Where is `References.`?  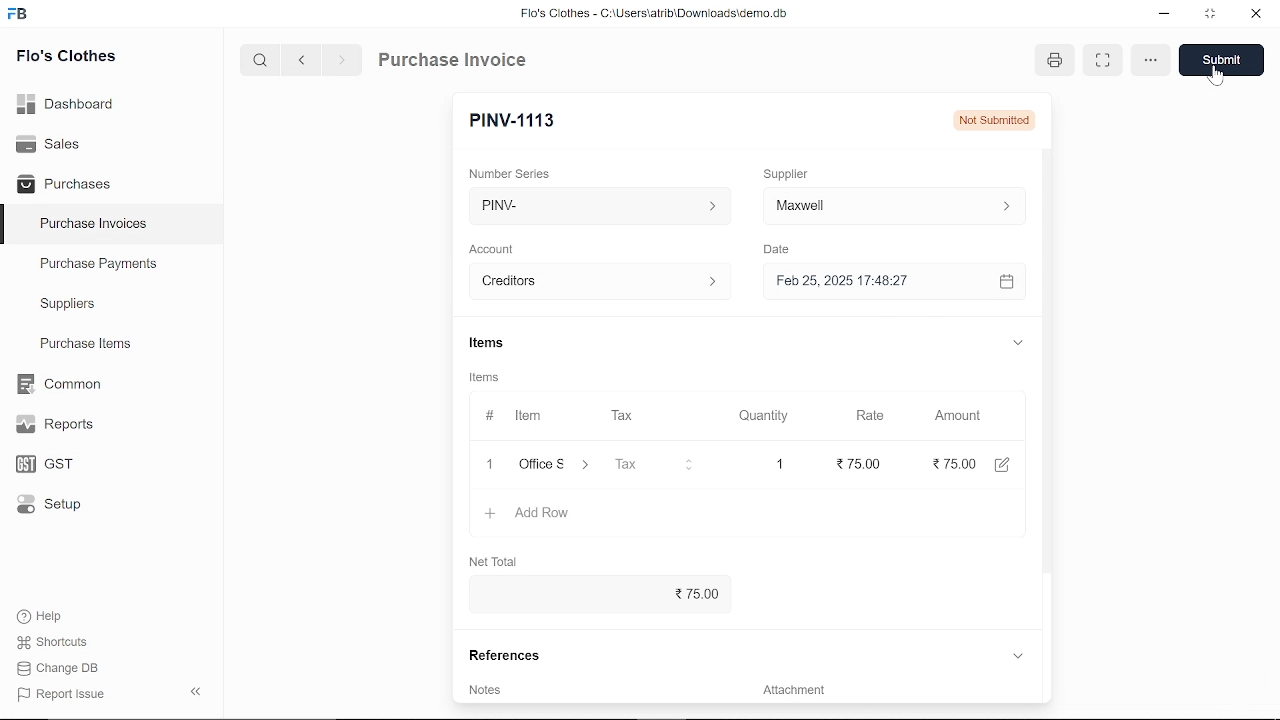
References. is located at coordinates (508, 655).